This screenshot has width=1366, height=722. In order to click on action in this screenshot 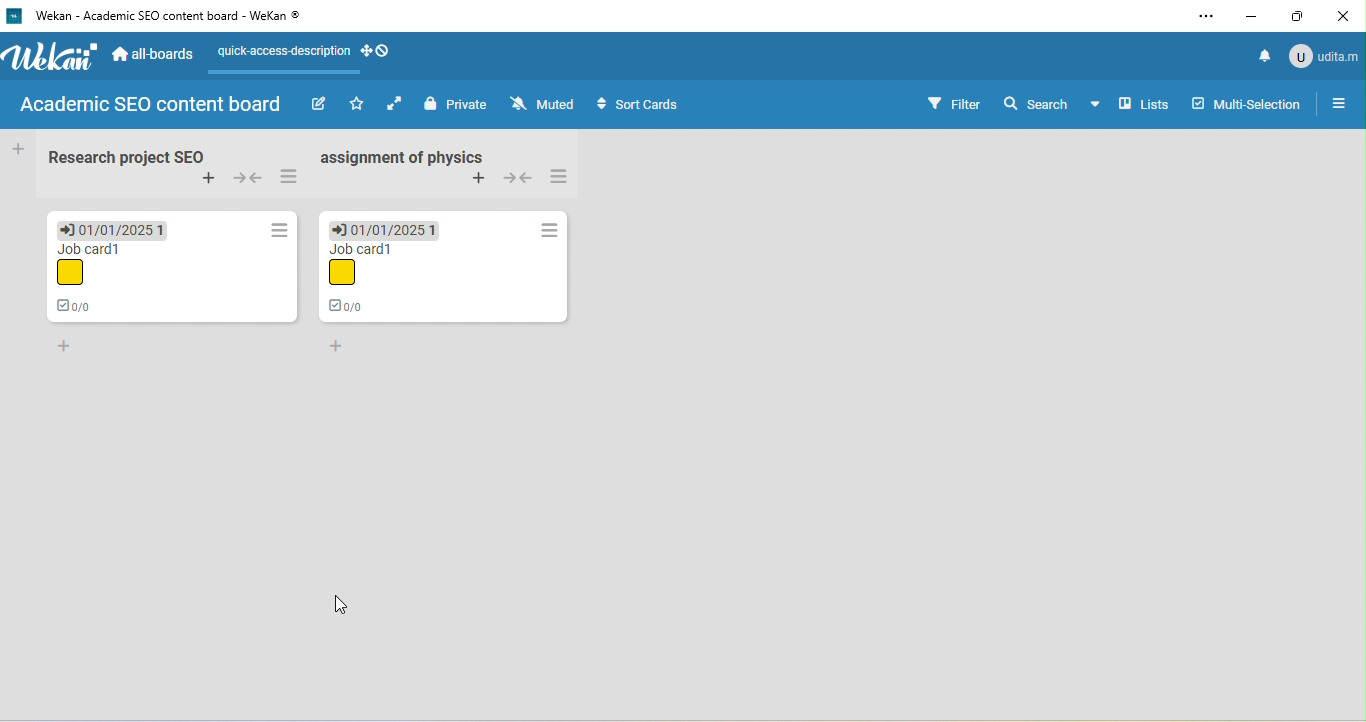, I will do `click(276, 229)`.